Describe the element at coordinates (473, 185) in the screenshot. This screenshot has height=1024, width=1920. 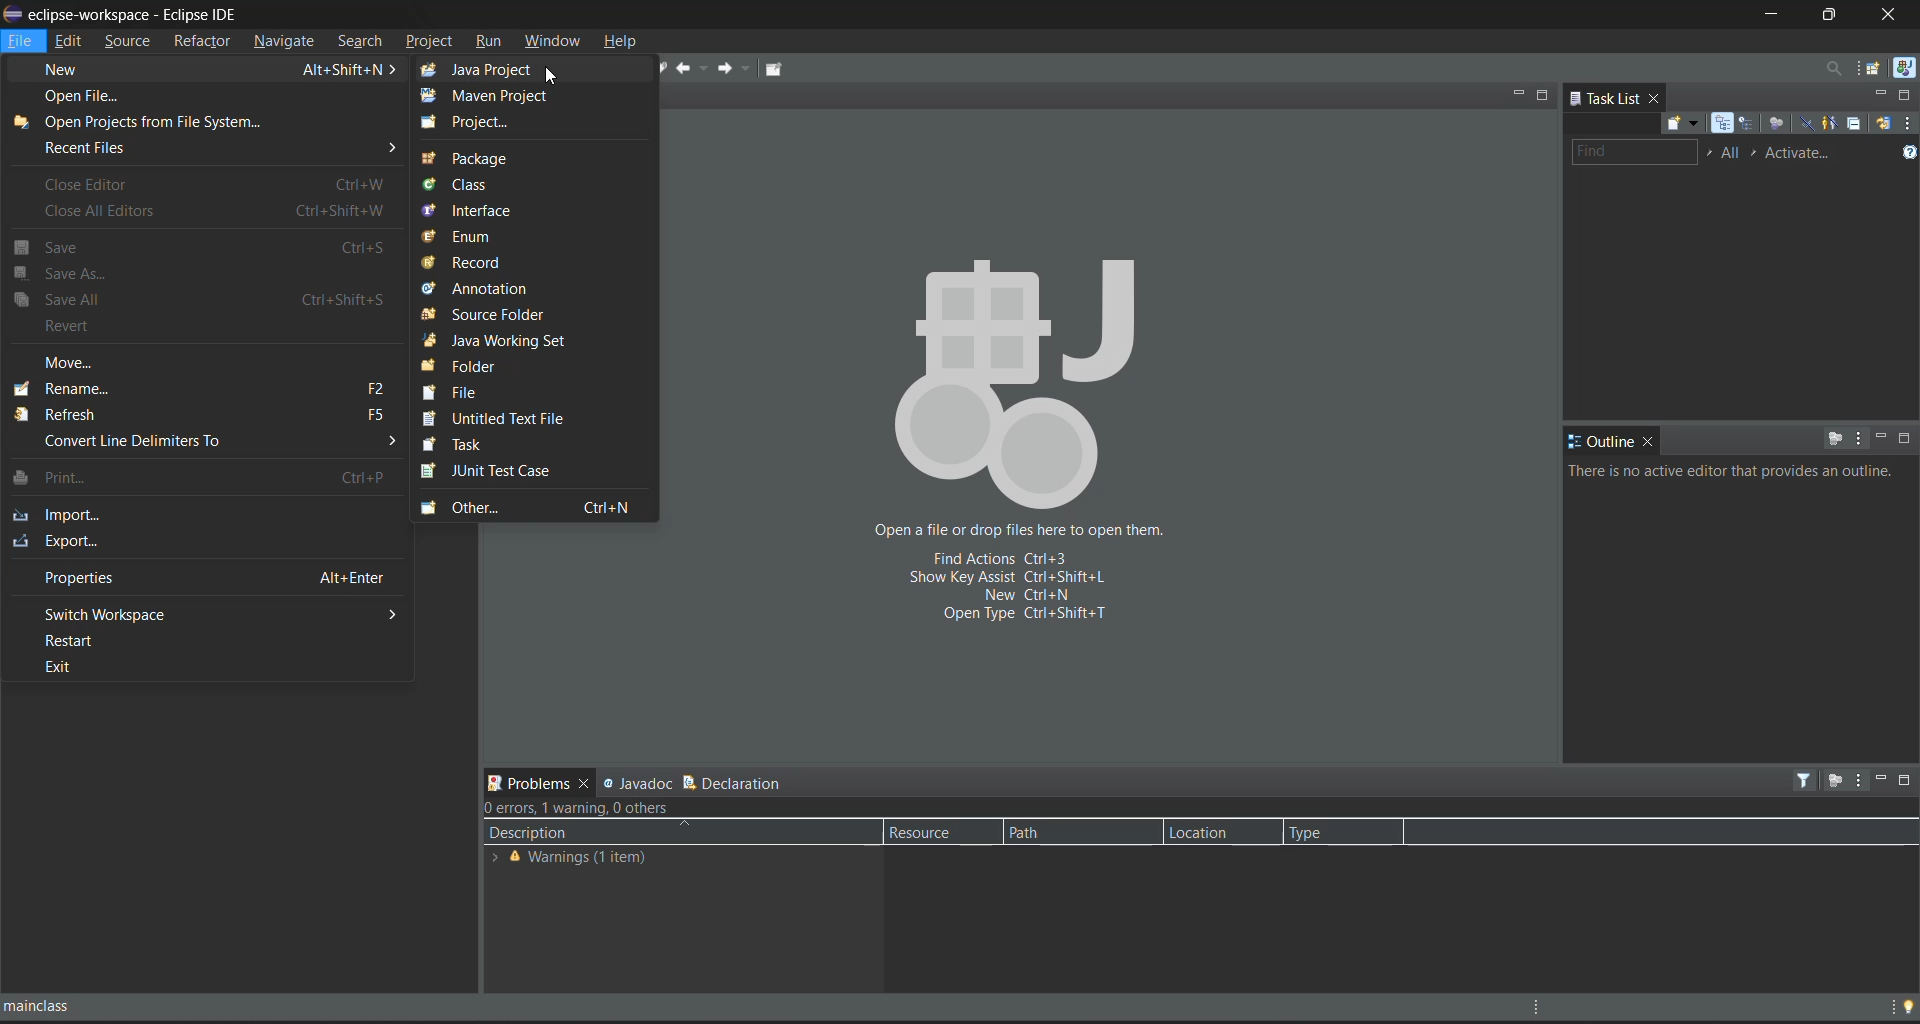
I see `class` at that location.